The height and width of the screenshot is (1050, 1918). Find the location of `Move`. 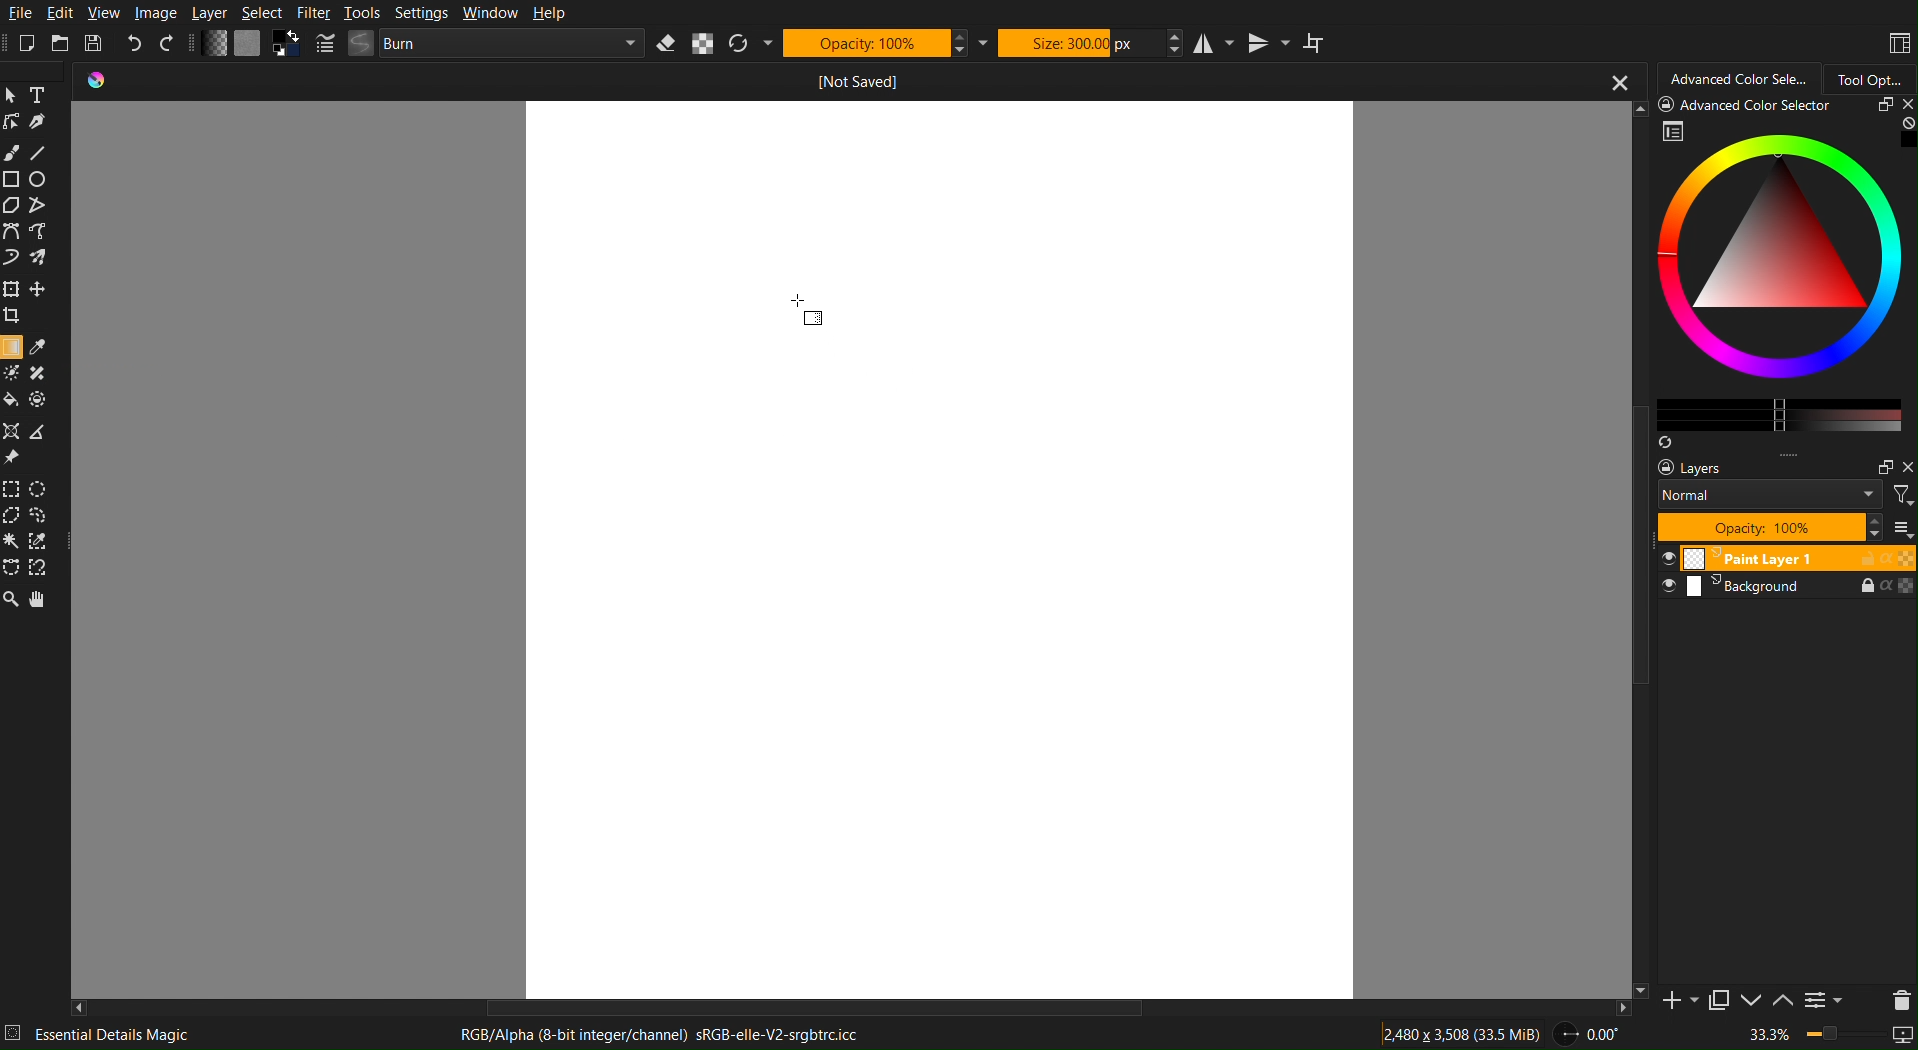

Move is located at coordinates (44, 600).